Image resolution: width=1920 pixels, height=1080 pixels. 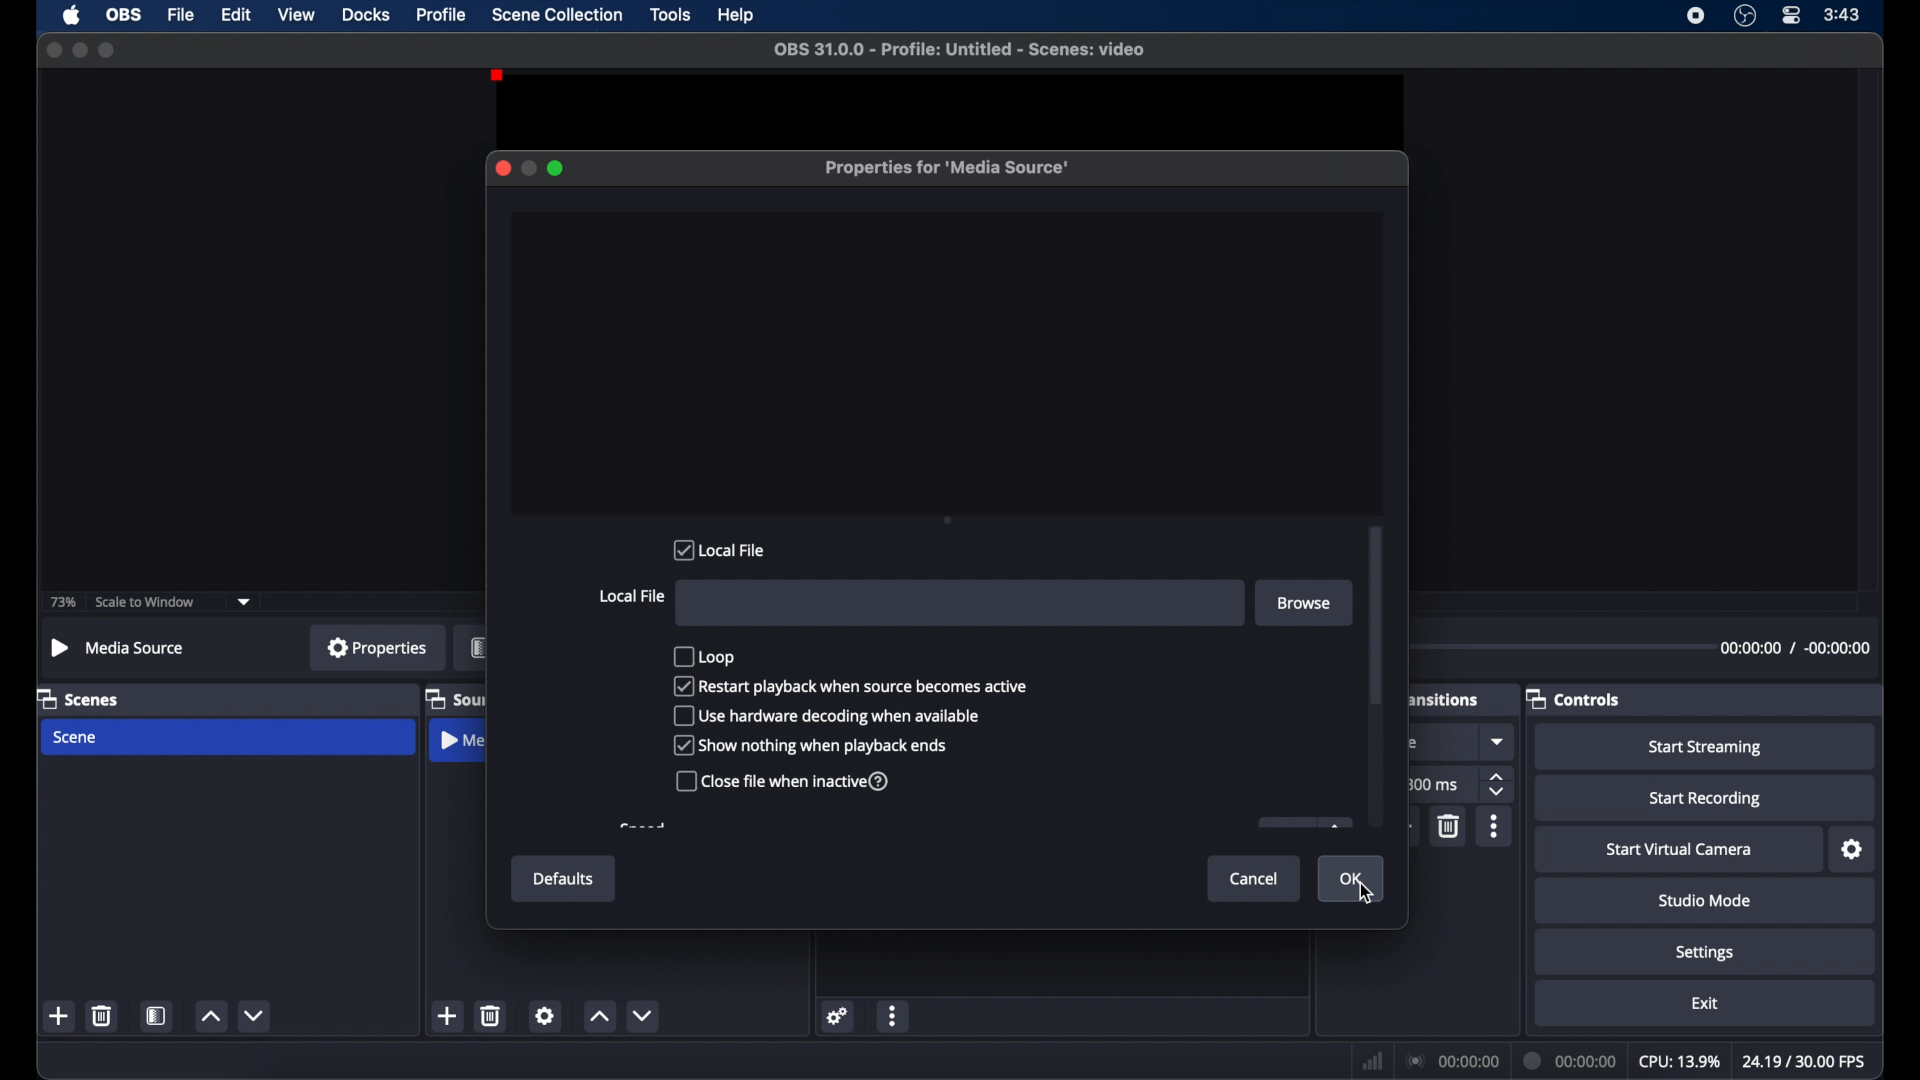 What do you see at coordinates (461, 740) in the screenshot?
I see `media source` at bounding box center [461, 740].